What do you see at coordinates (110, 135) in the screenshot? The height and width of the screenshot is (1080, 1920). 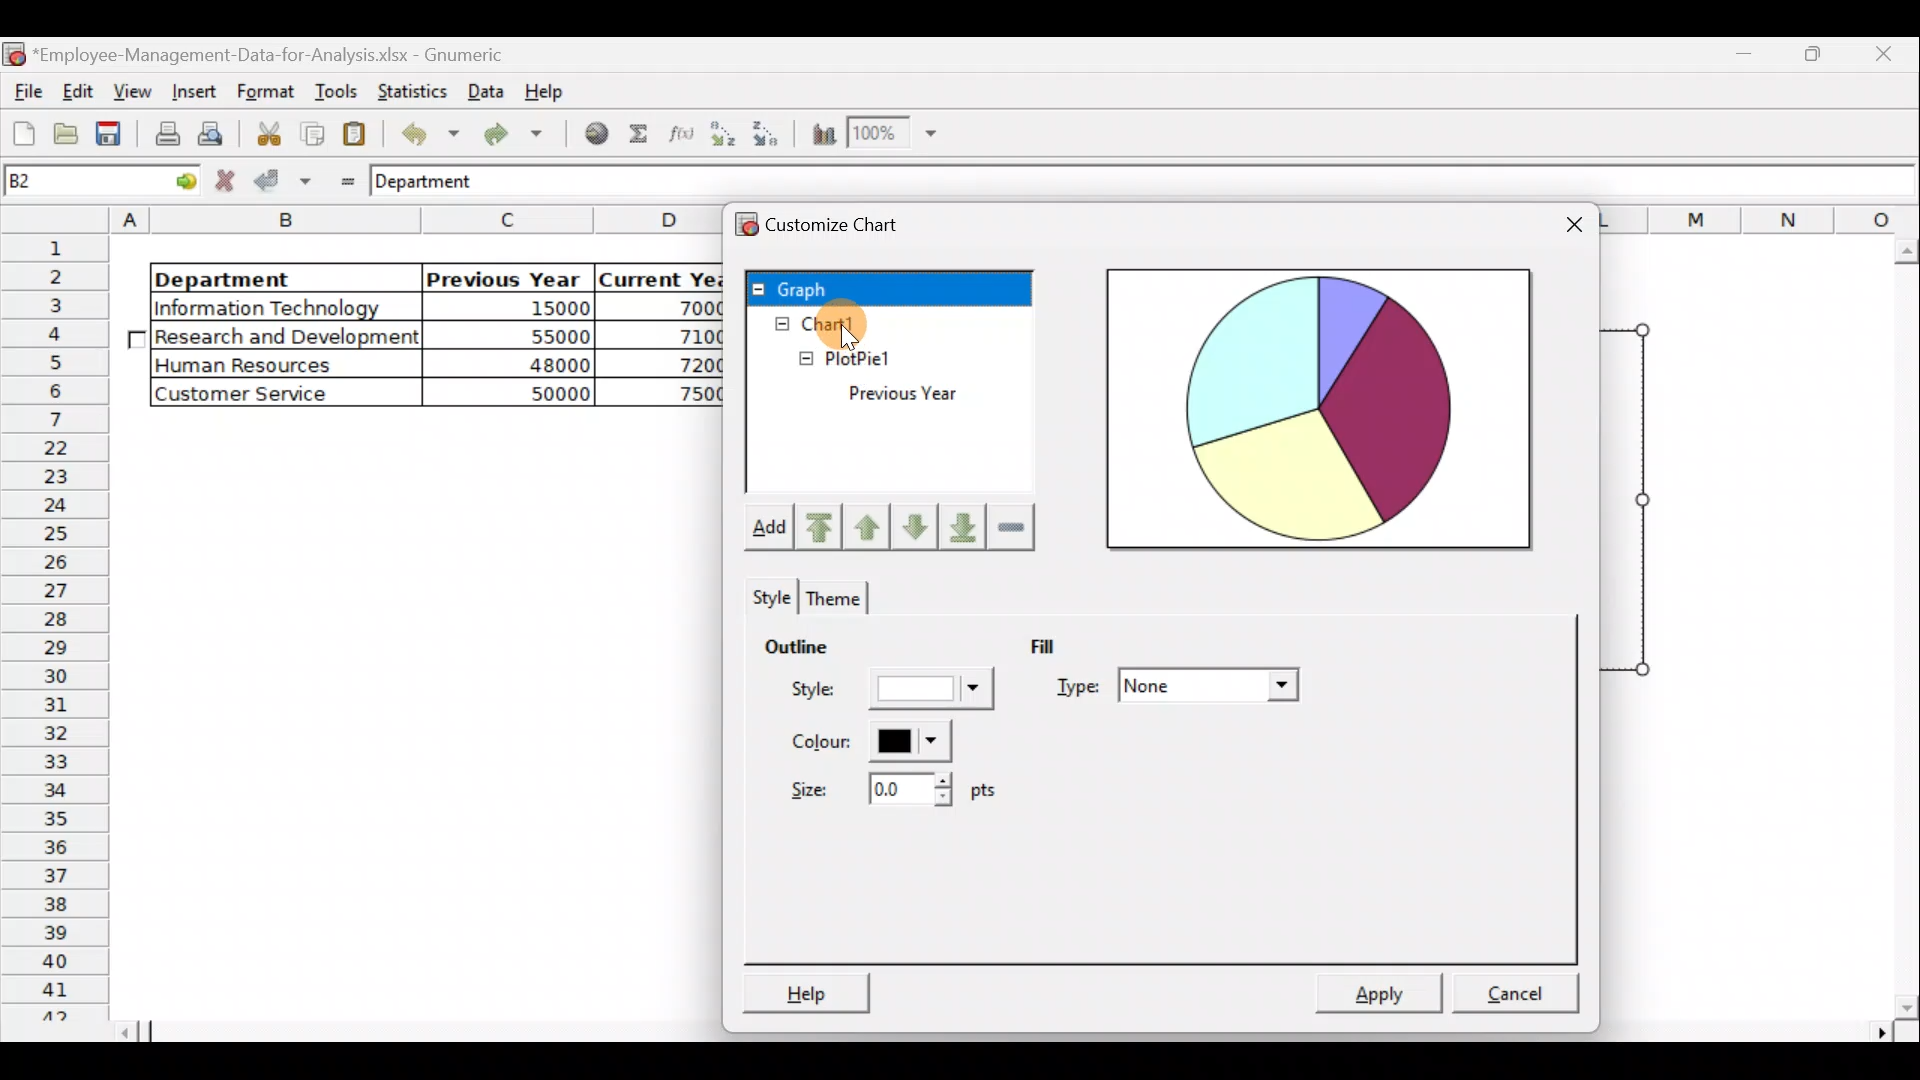 I see `Save the current workbook` at bounding box center [110, 135].